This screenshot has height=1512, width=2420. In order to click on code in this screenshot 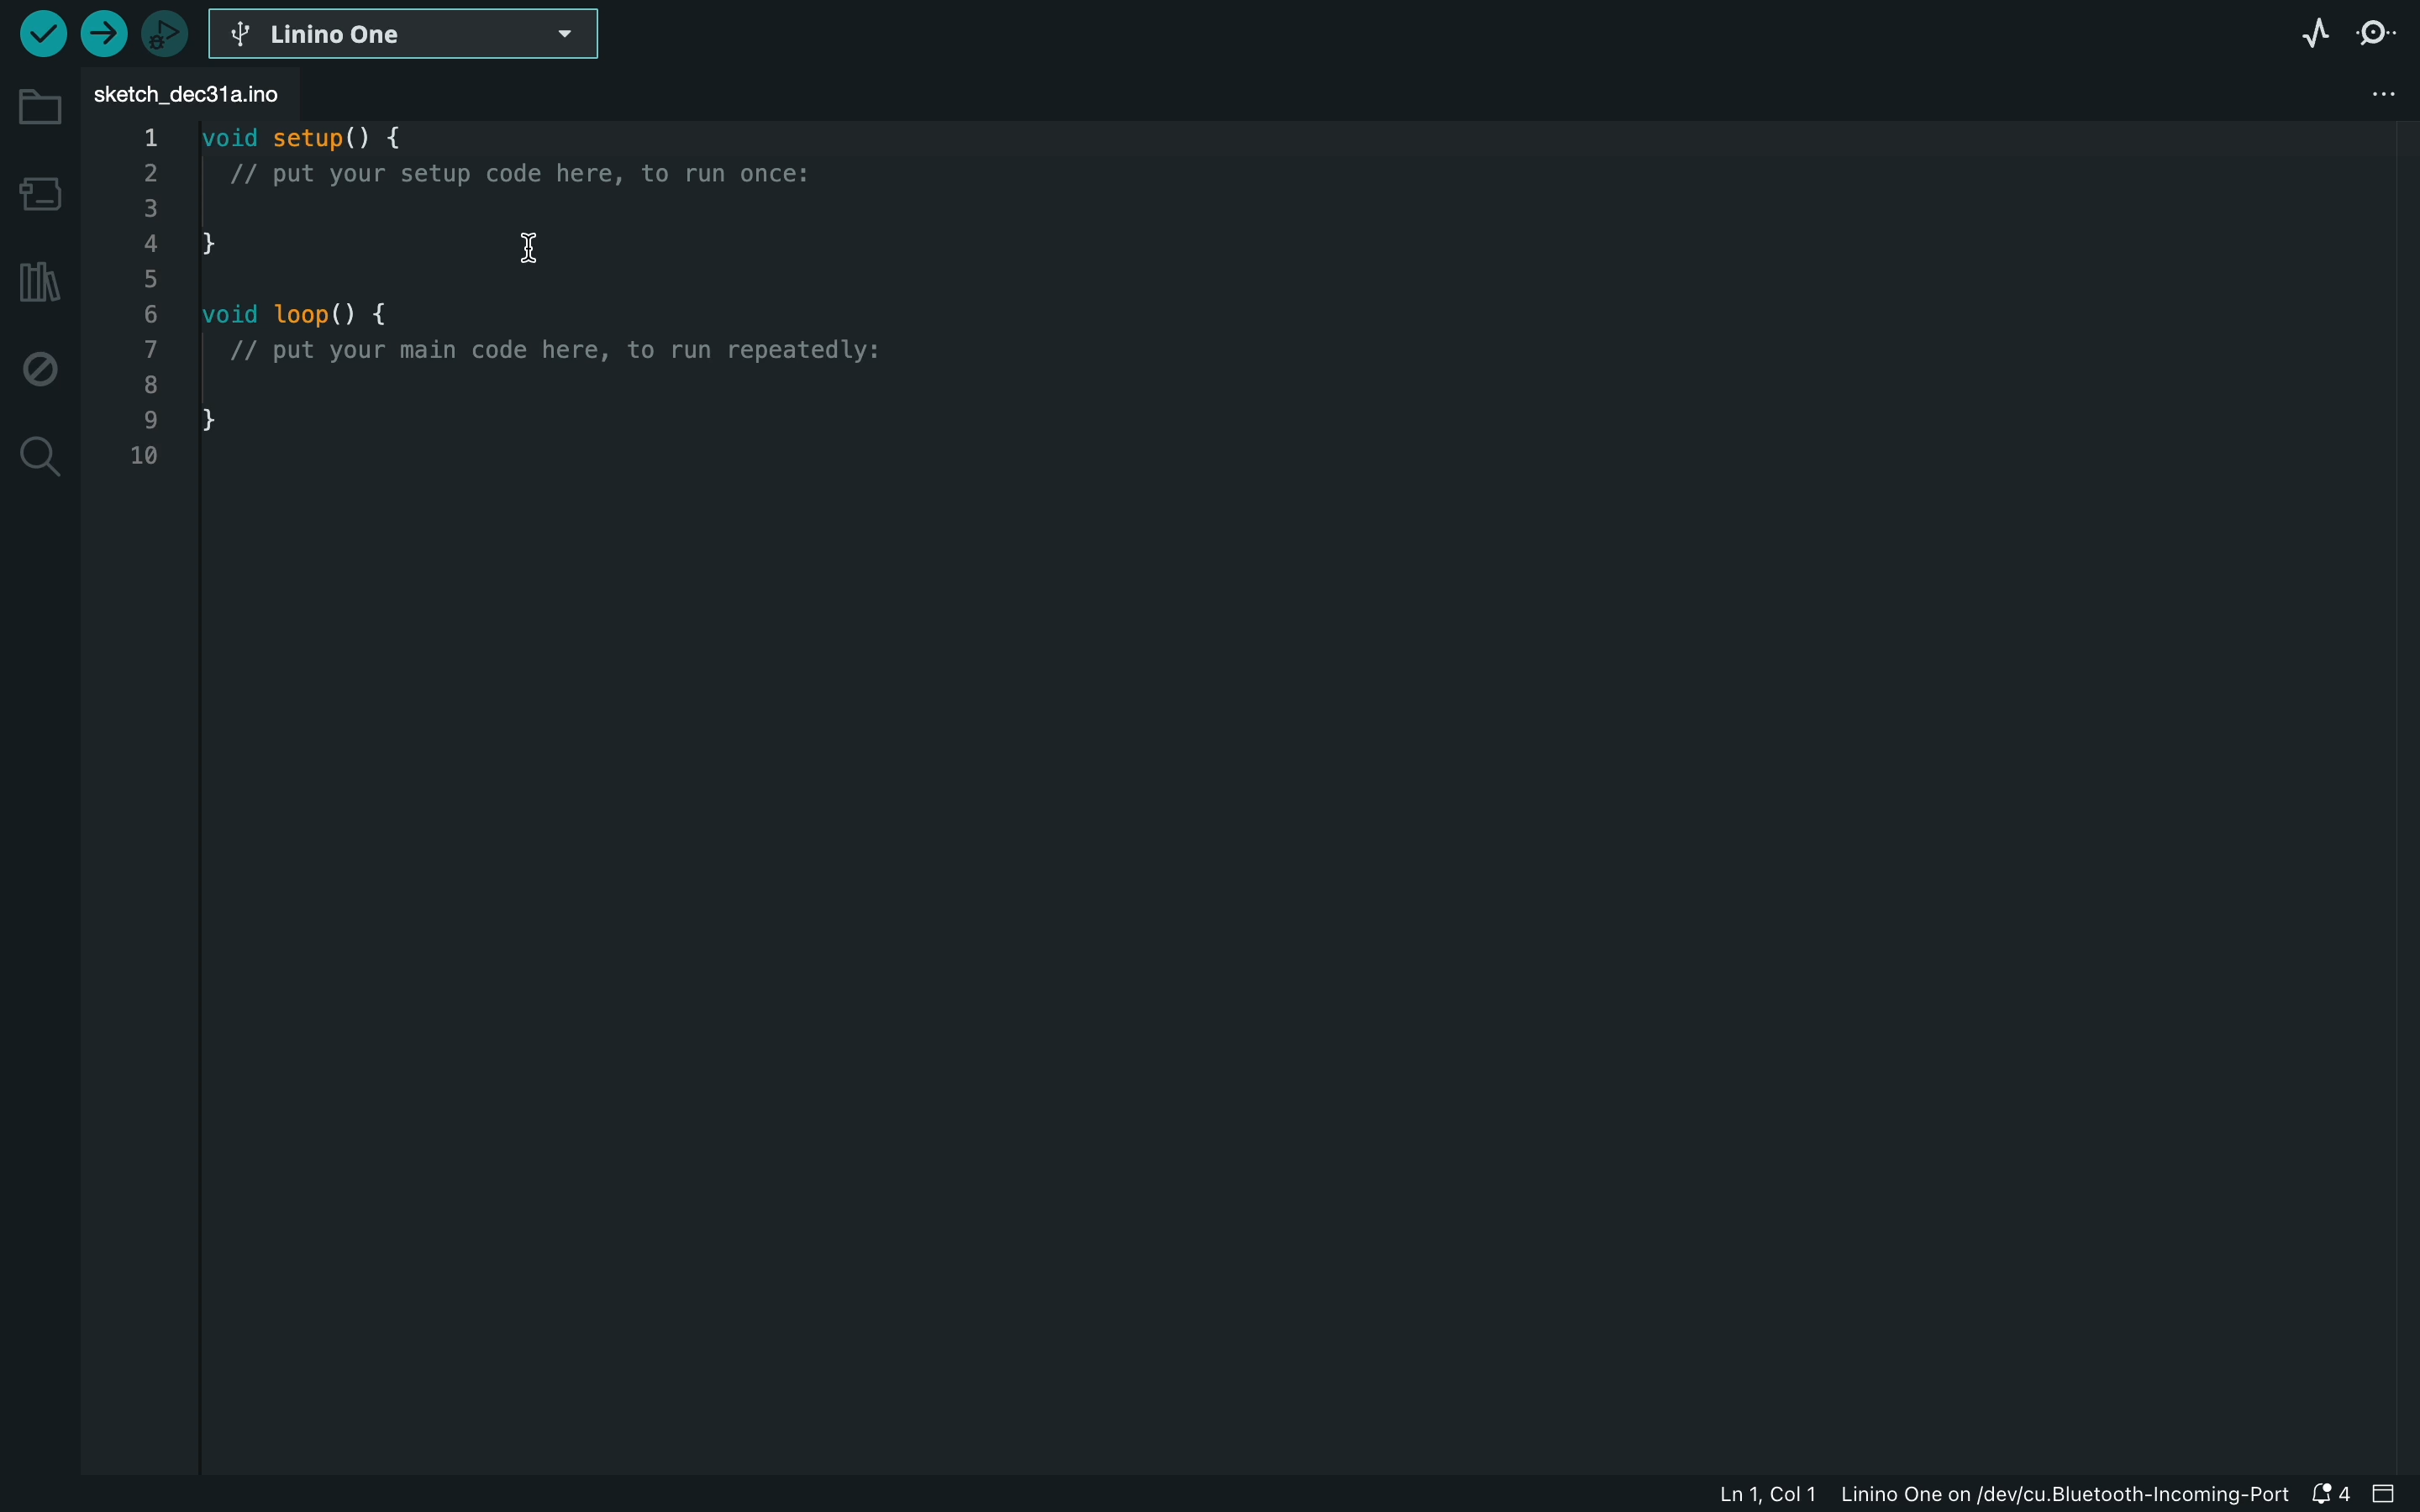, I will do `click(607, 320)`.